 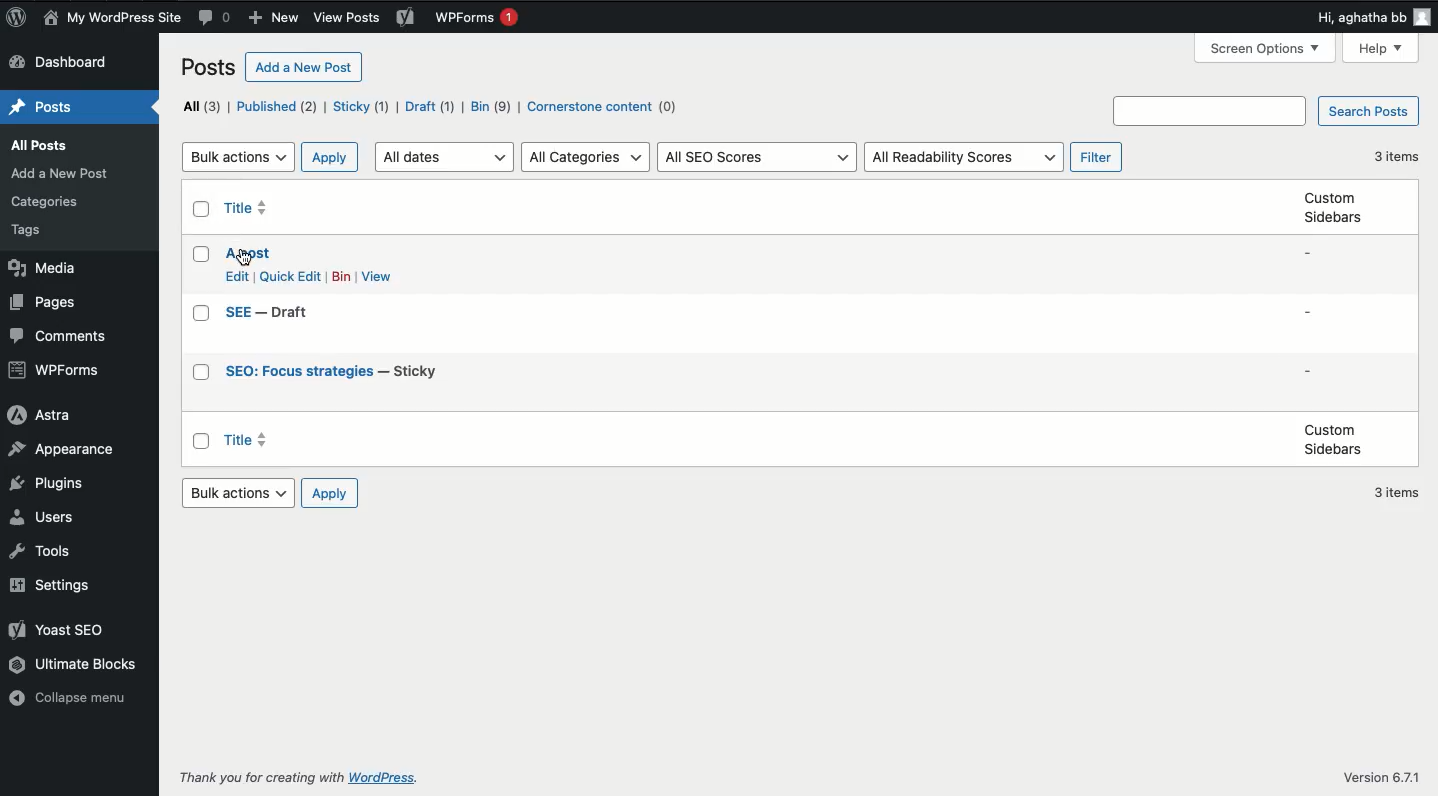 What do you see at coordinates (1096, 155) in the screenshot?
I see `Filter` at bounding box center [1096, 155].